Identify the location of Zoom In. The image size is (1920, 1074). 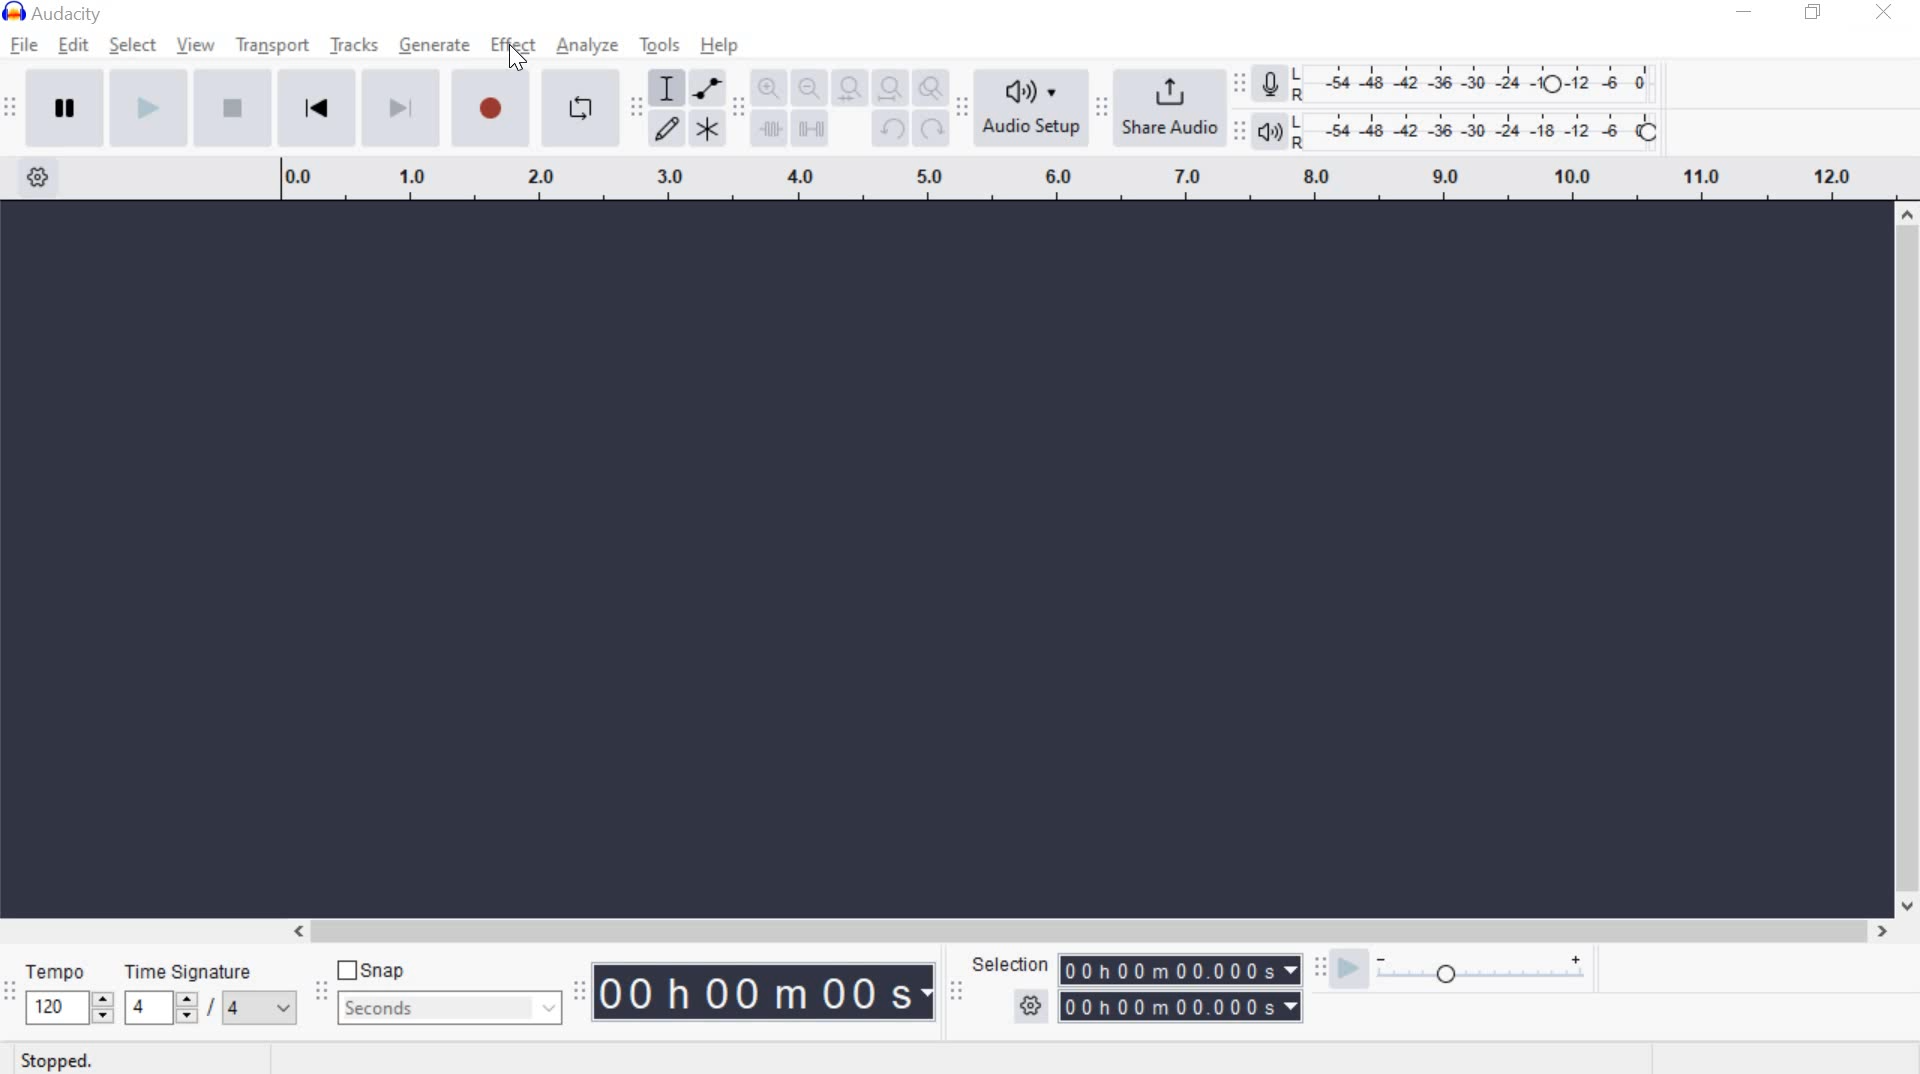
(769, 88).